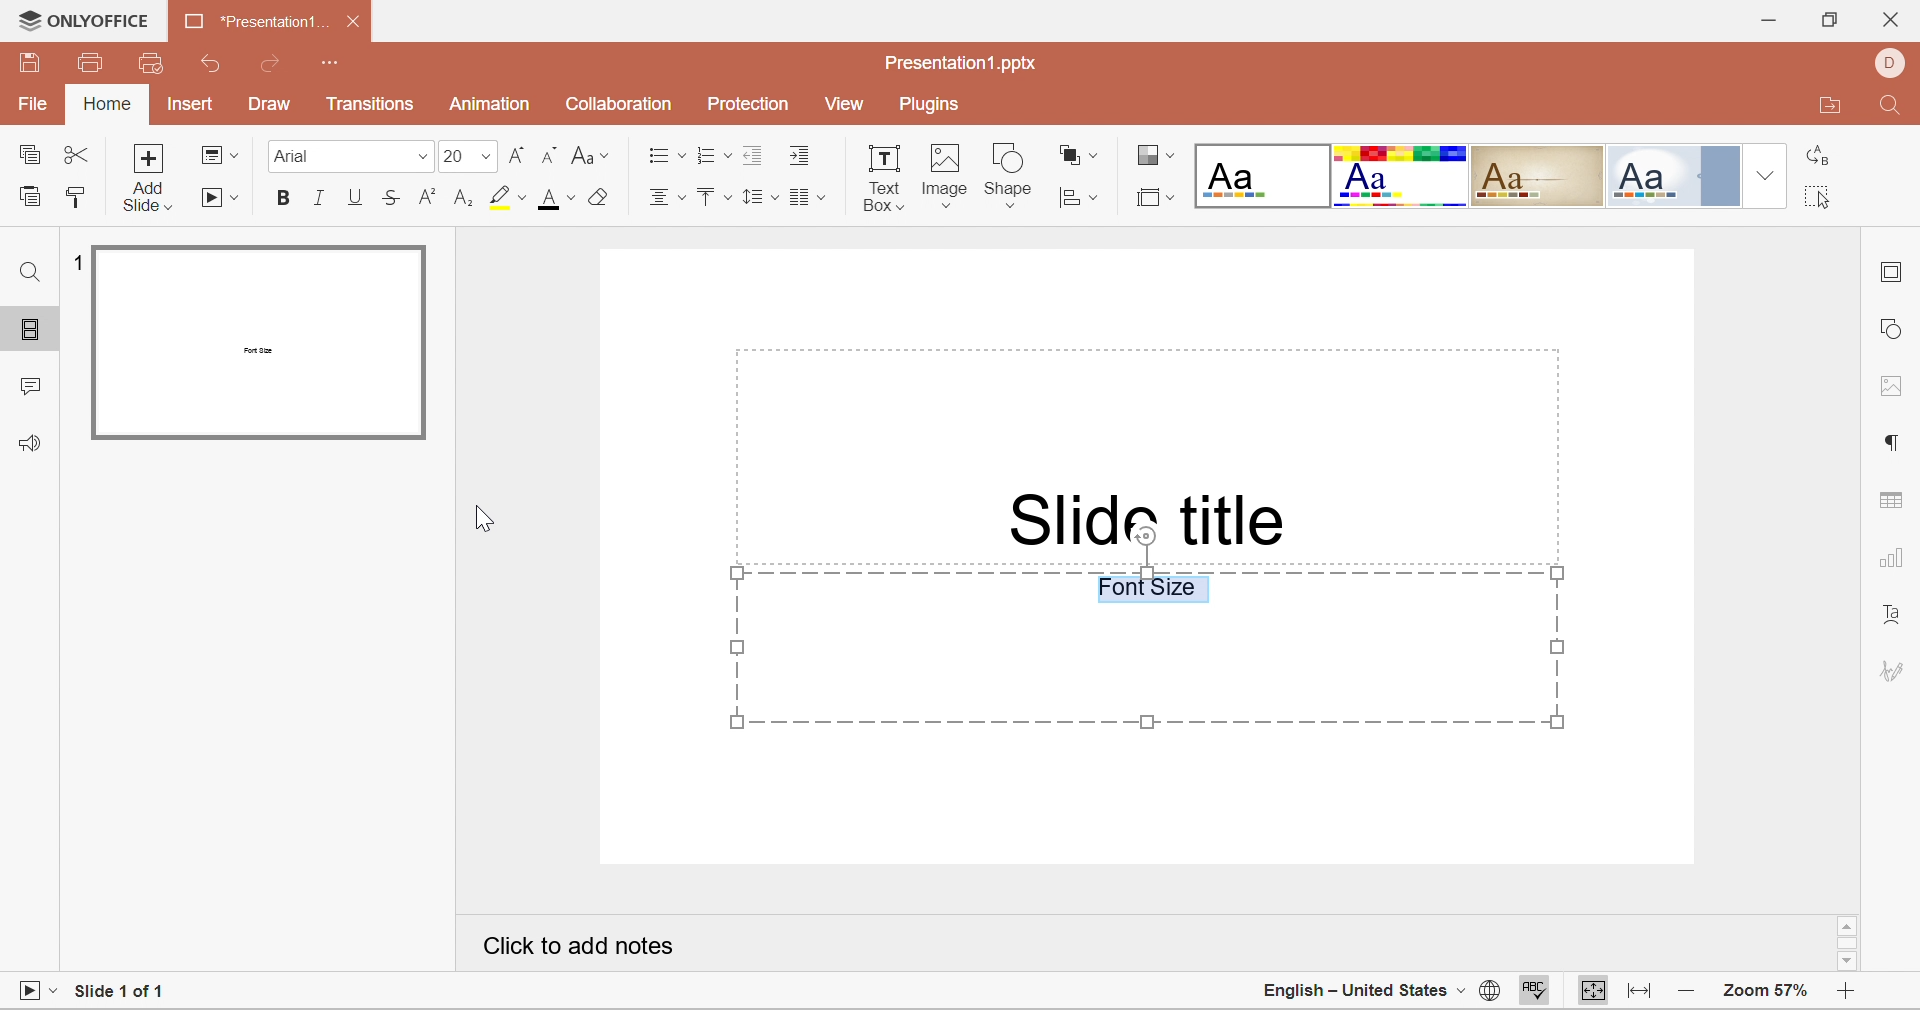 The height and width of the screenshot is (1010, 1920). Describe the element at coordinates (1891, 442) in the screenshot. I see `paragraph settings` at that location.